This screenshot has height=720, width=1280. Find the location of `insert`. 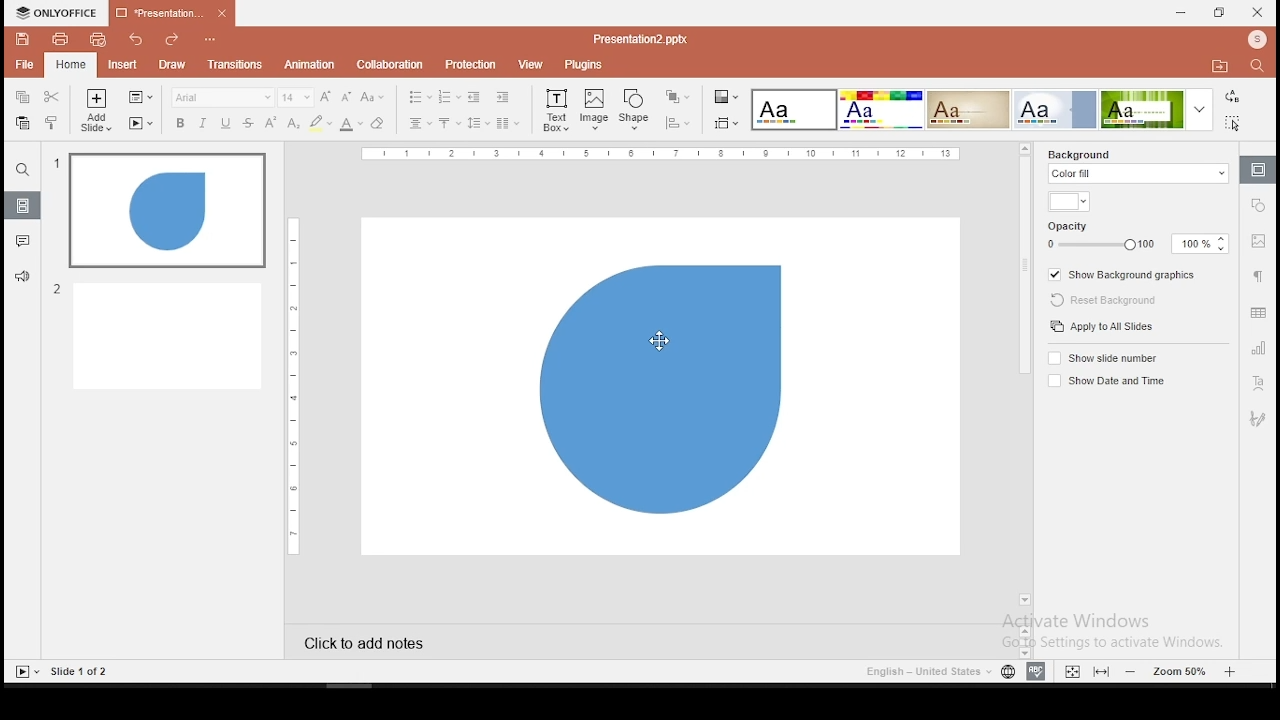

insert is located at coordinates (123, 66).